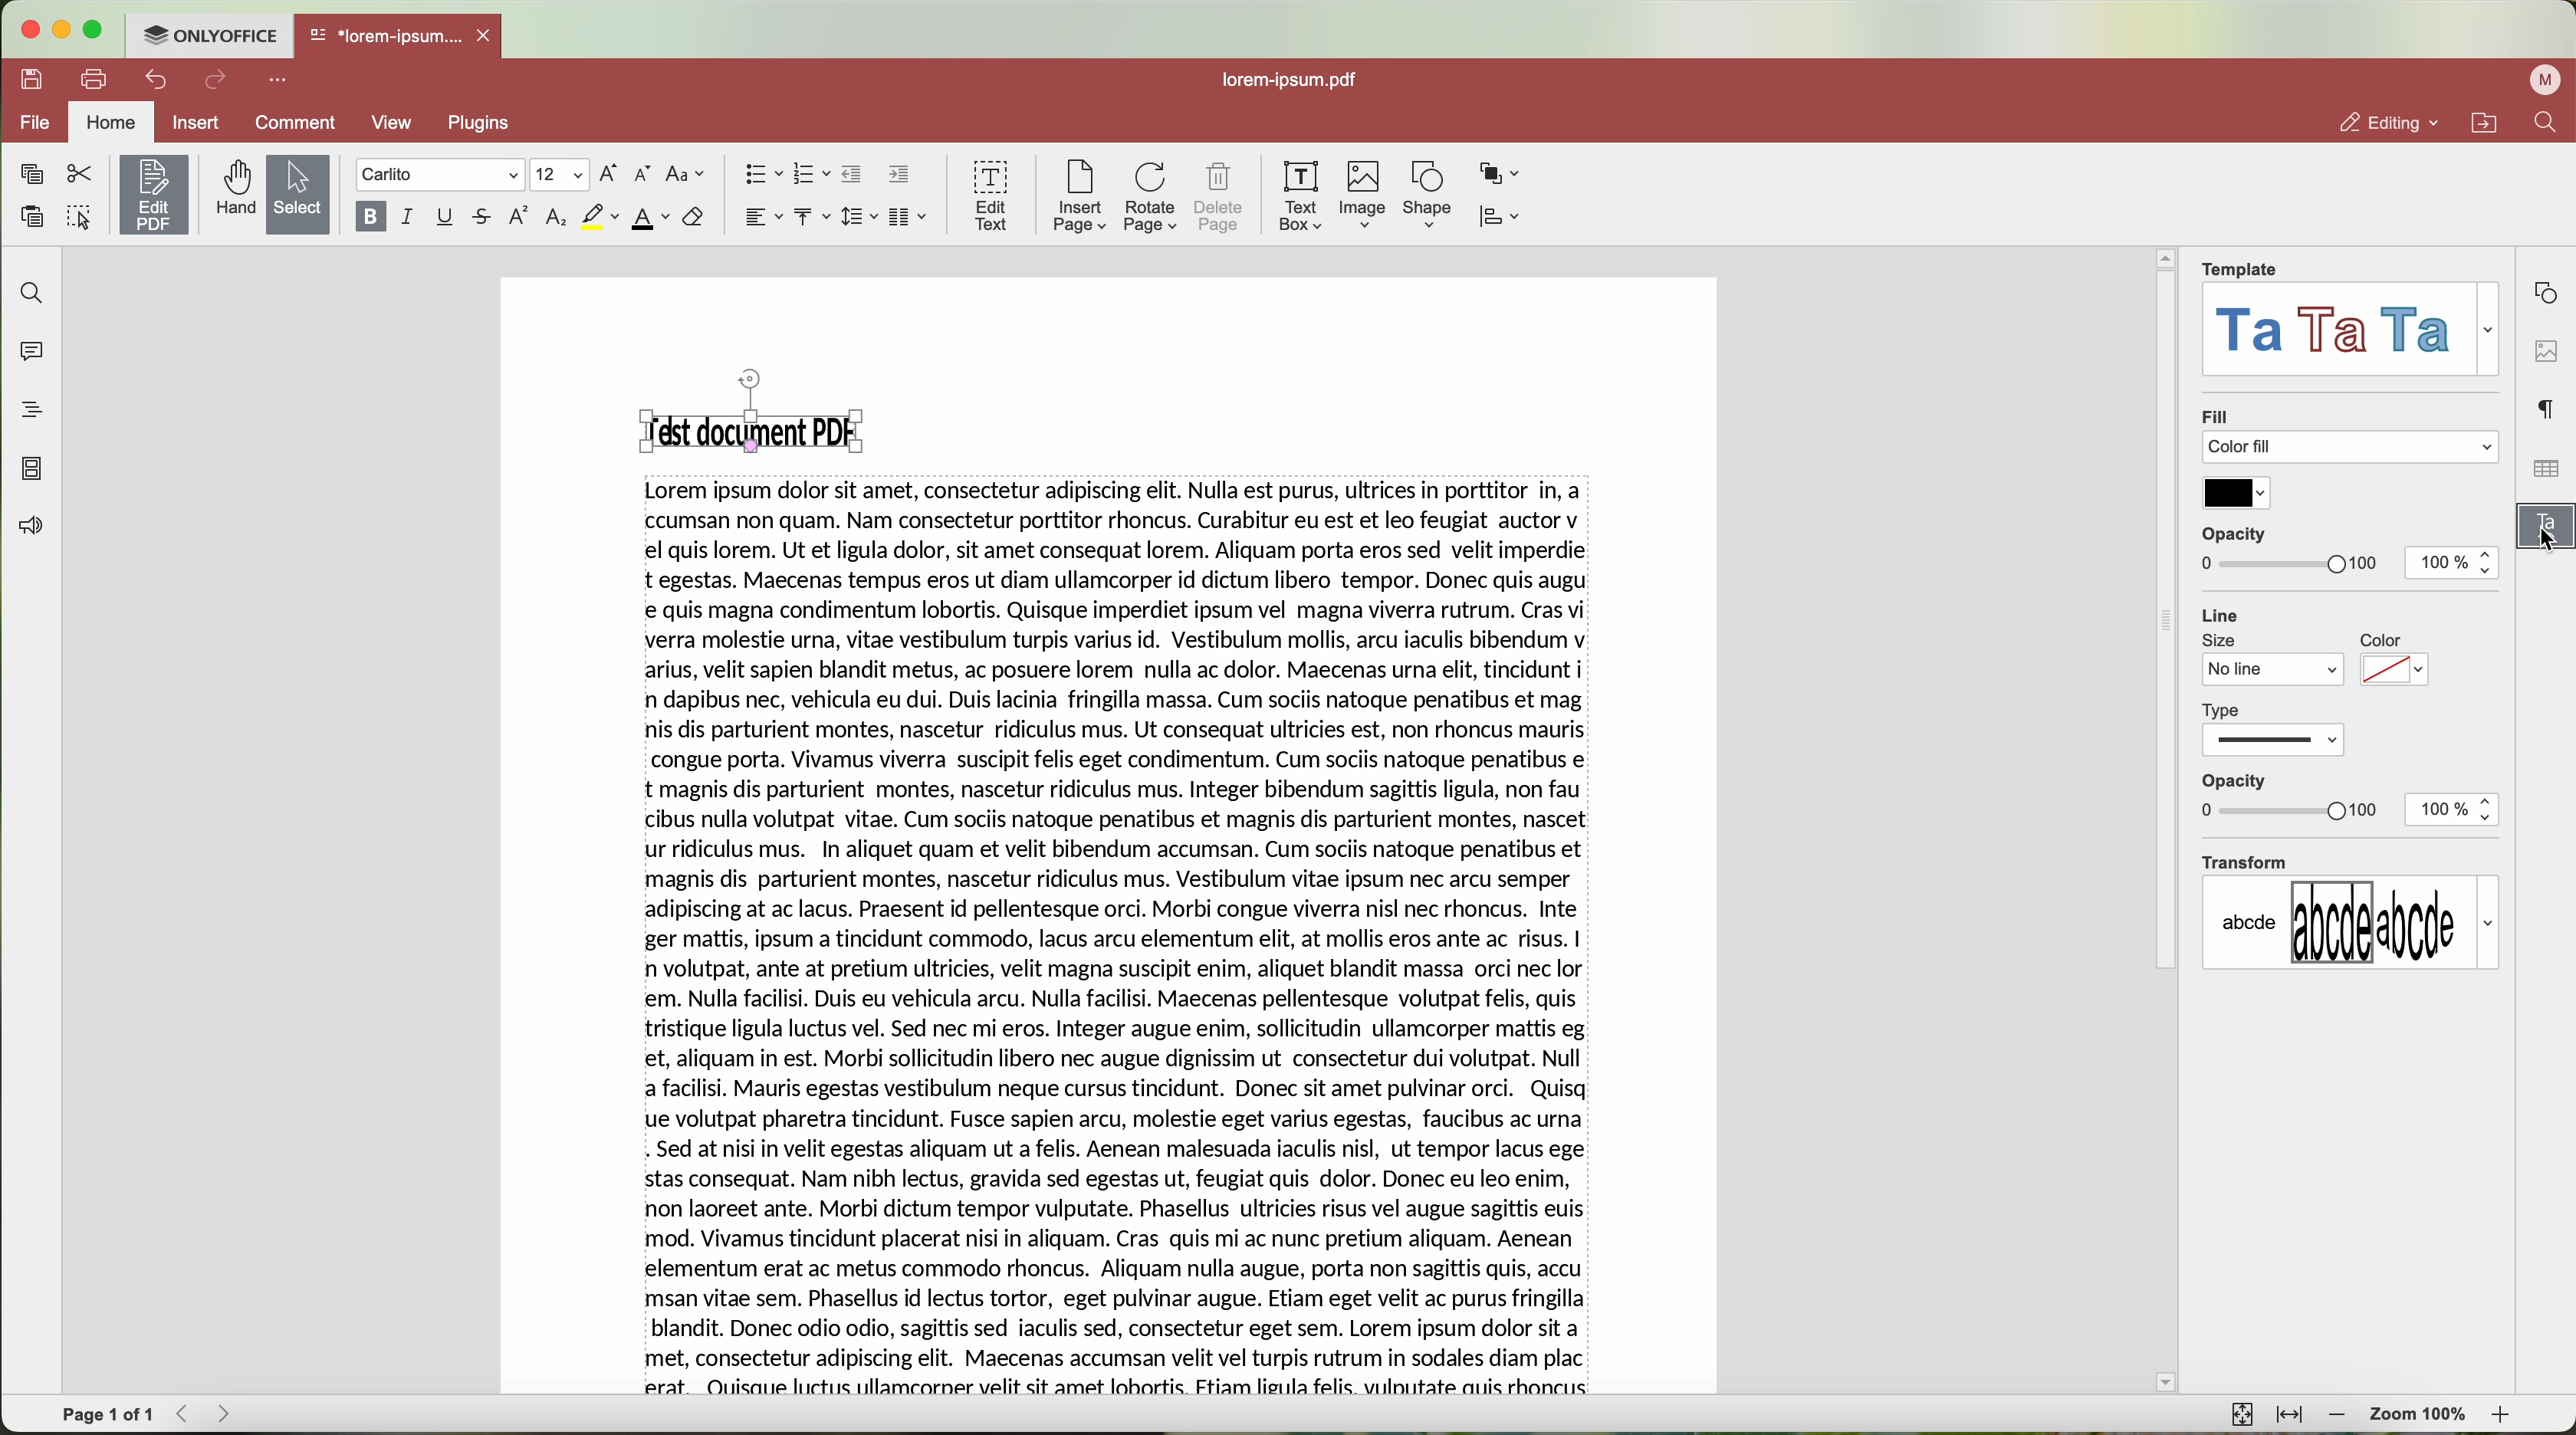 The width and height of the screenshot is (2576, 1435). What do you see at coordinates (27, 528) in the screenshot?
I see `feedback & support` at bounding box center [27, 528].